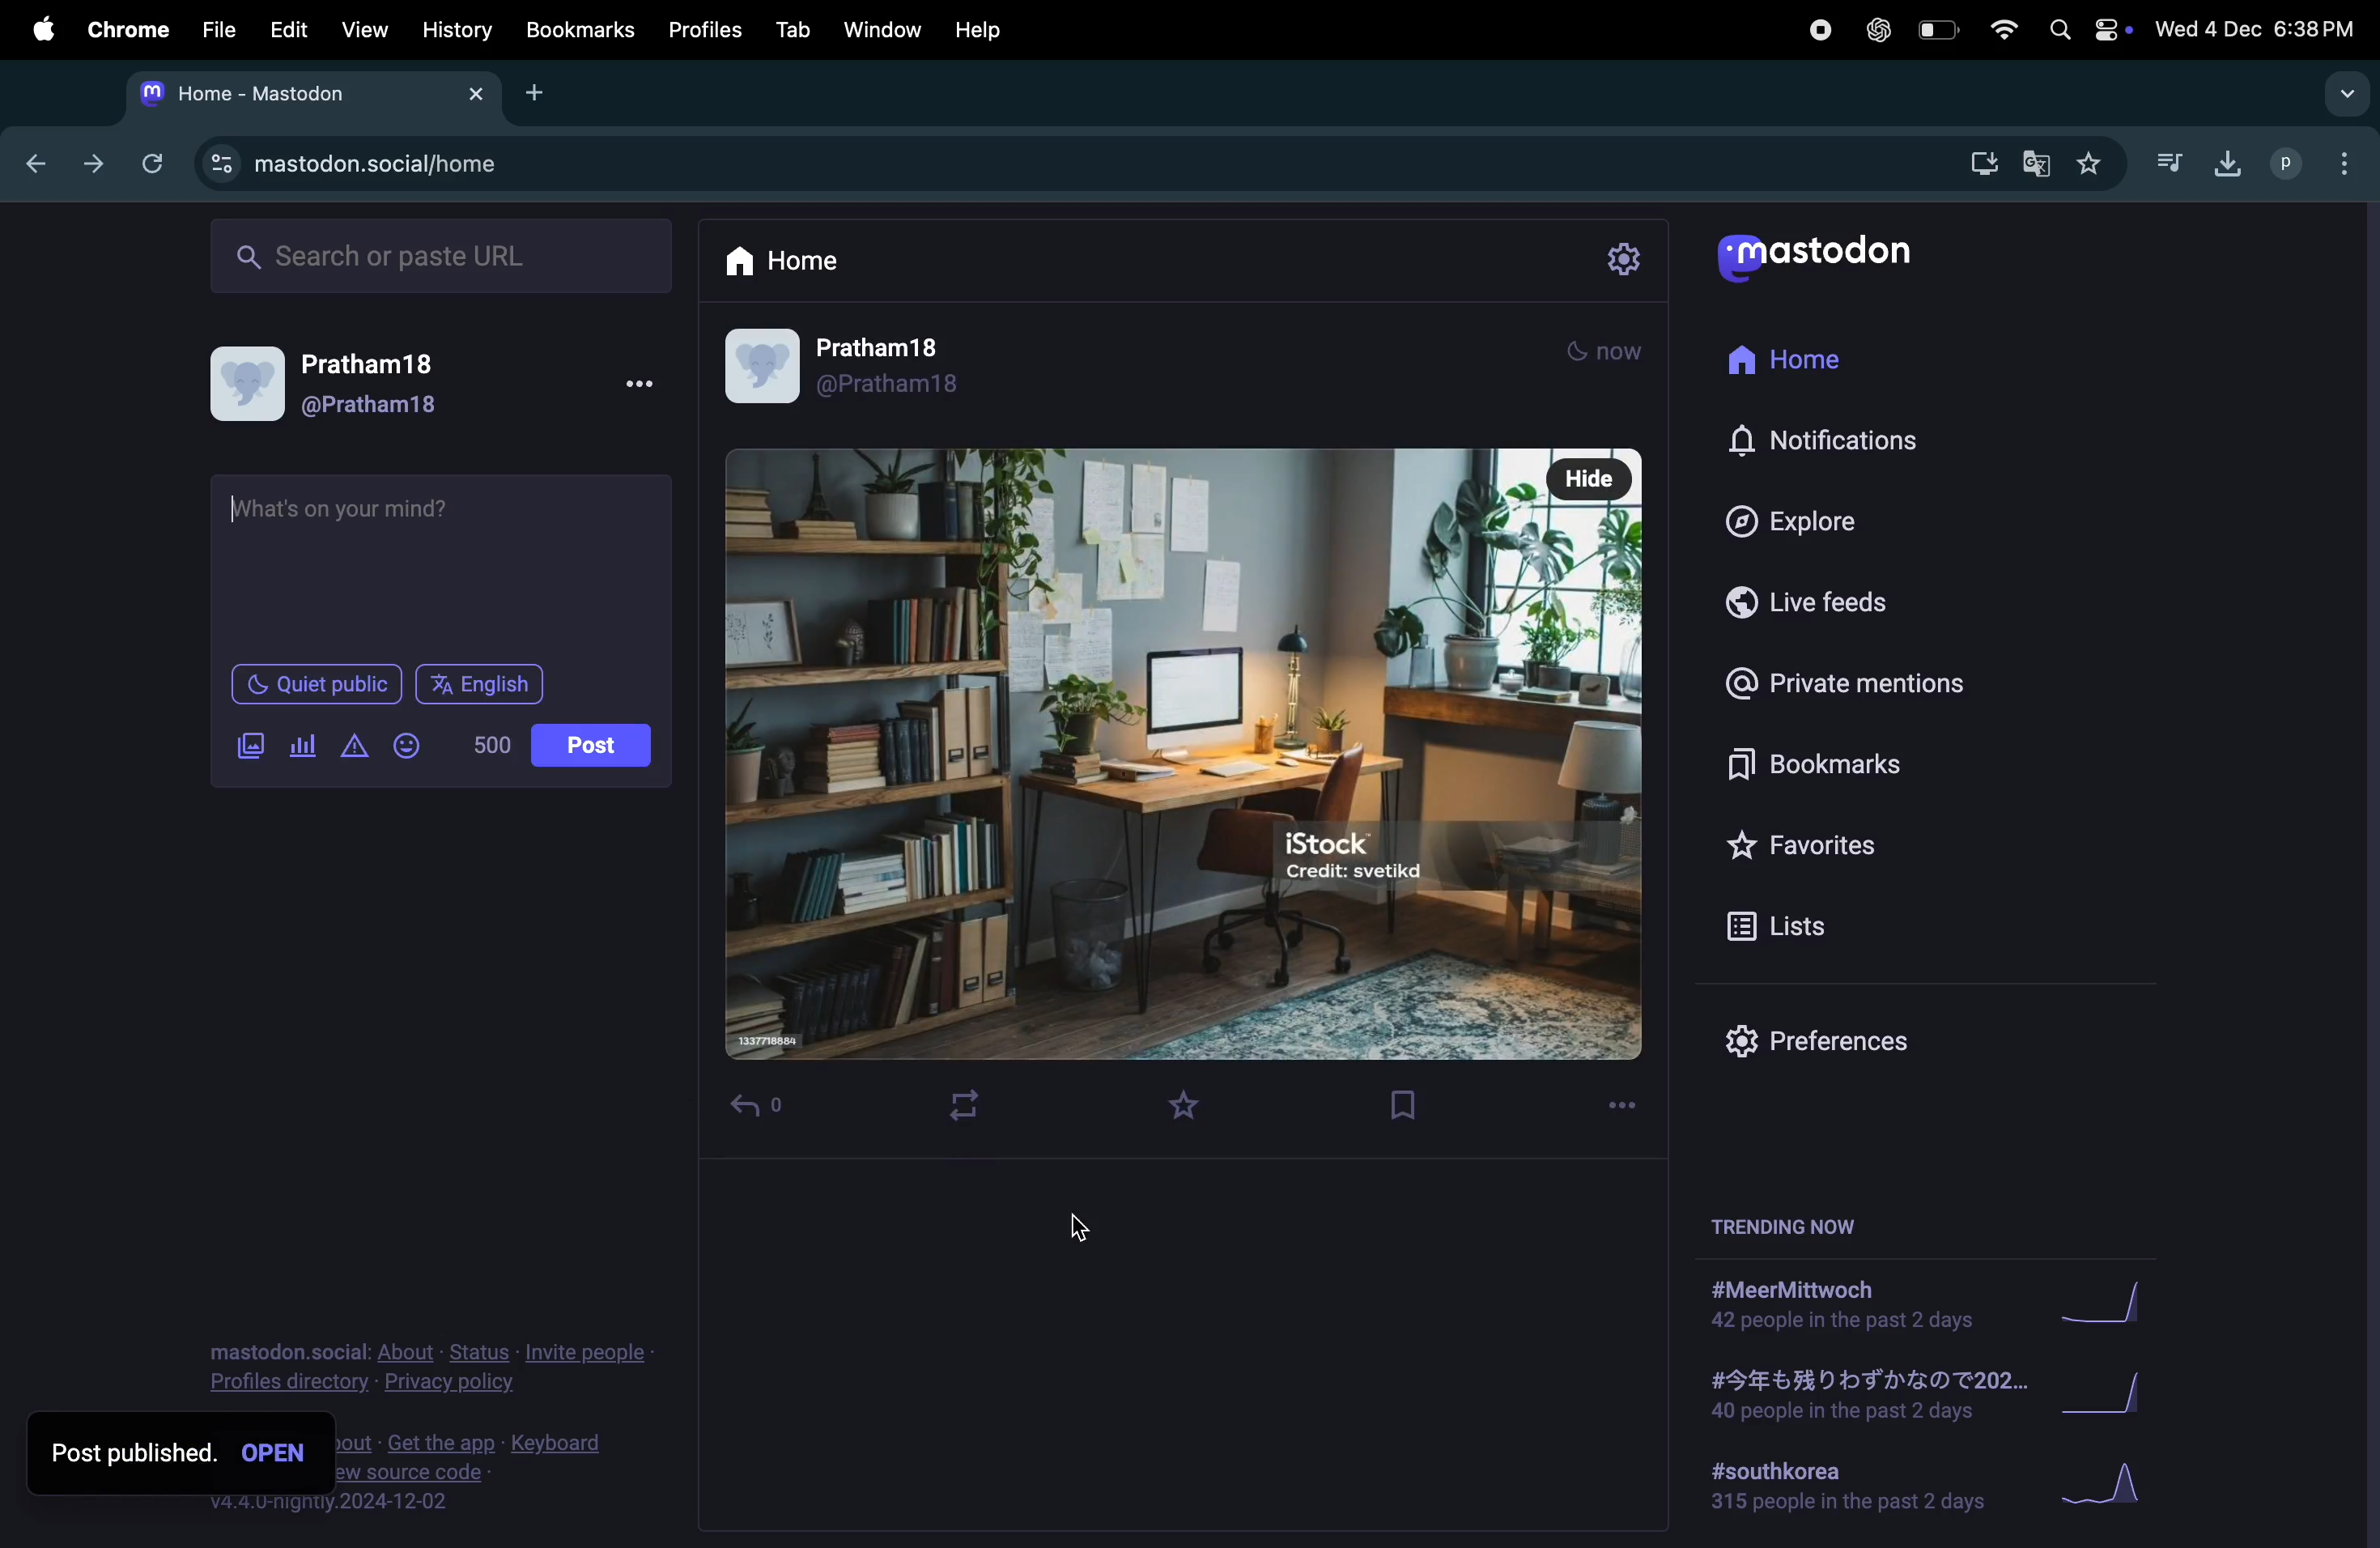 The height and width of the screenshot is (1548, 2380). What do you see at coordinates (576, 29) in the screenshot?
I see `book marks` at bounding box center [576, 29].